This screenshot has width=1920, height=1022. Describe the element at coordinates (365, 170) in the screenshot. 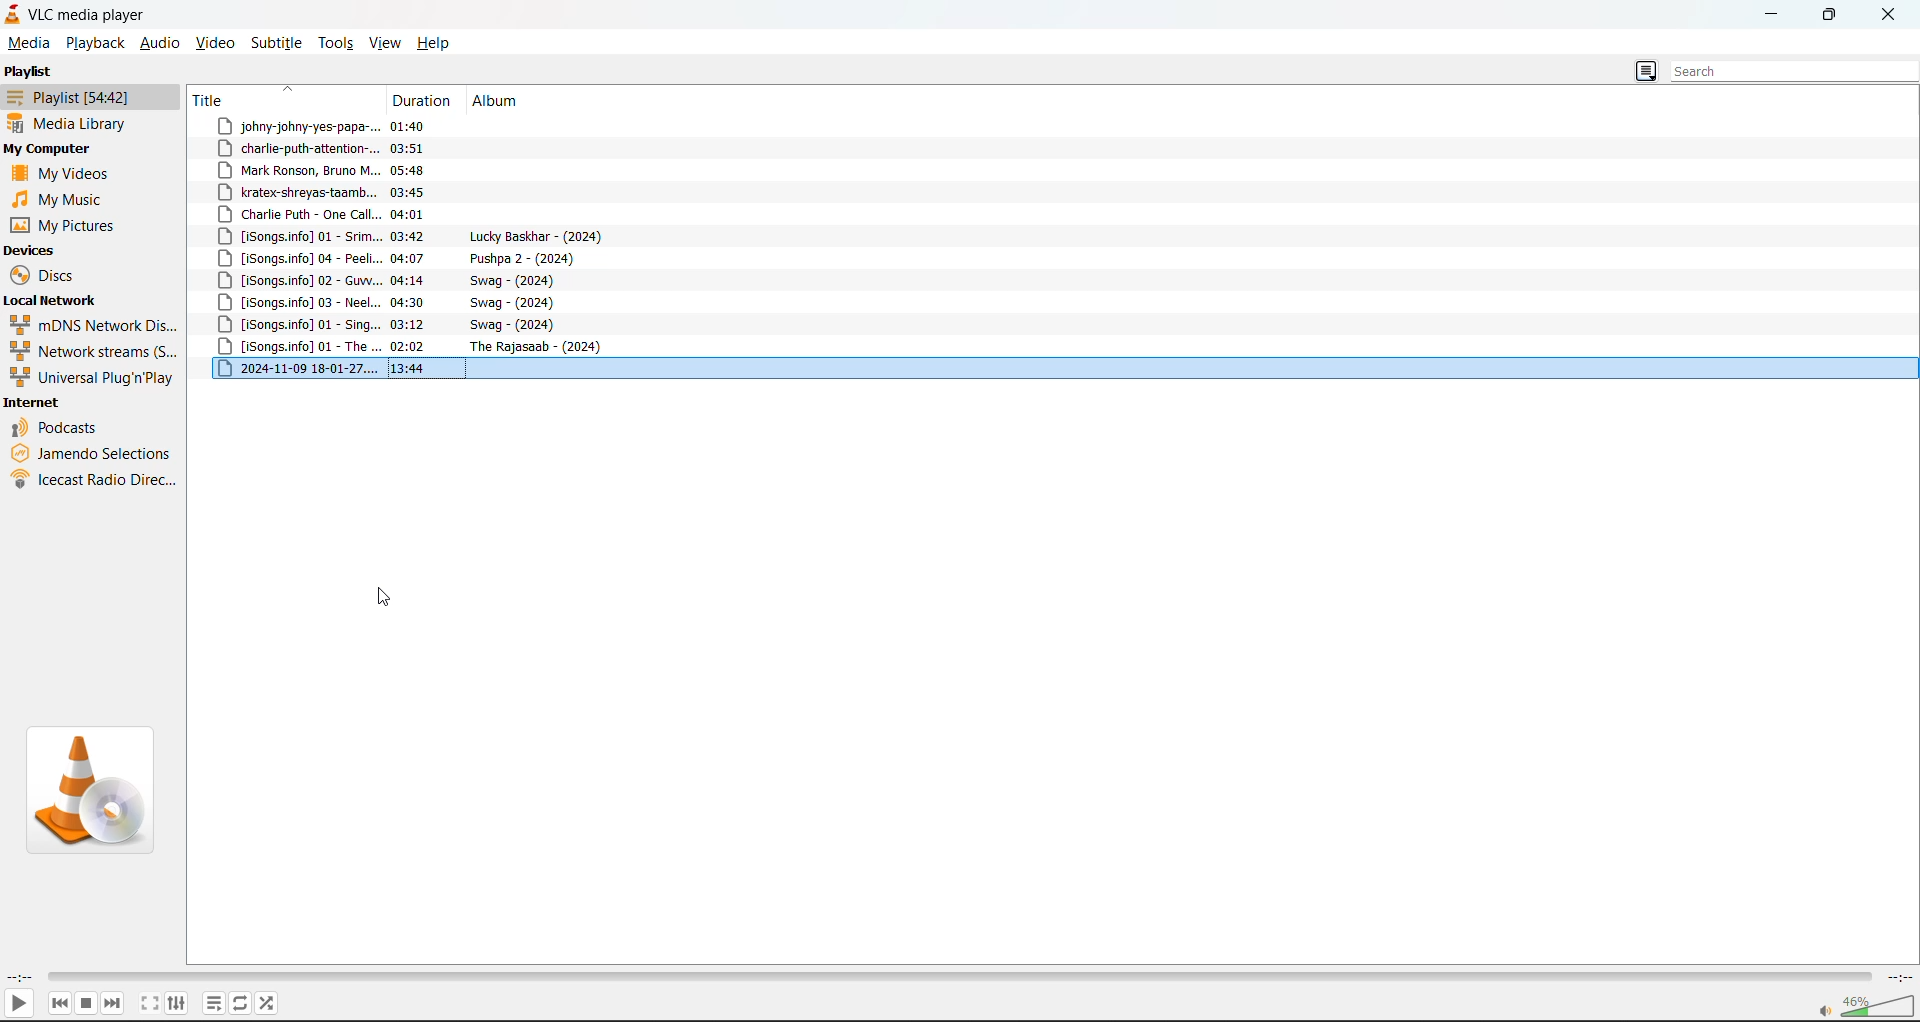

I see `track 3 title, duration and album details` at that location.